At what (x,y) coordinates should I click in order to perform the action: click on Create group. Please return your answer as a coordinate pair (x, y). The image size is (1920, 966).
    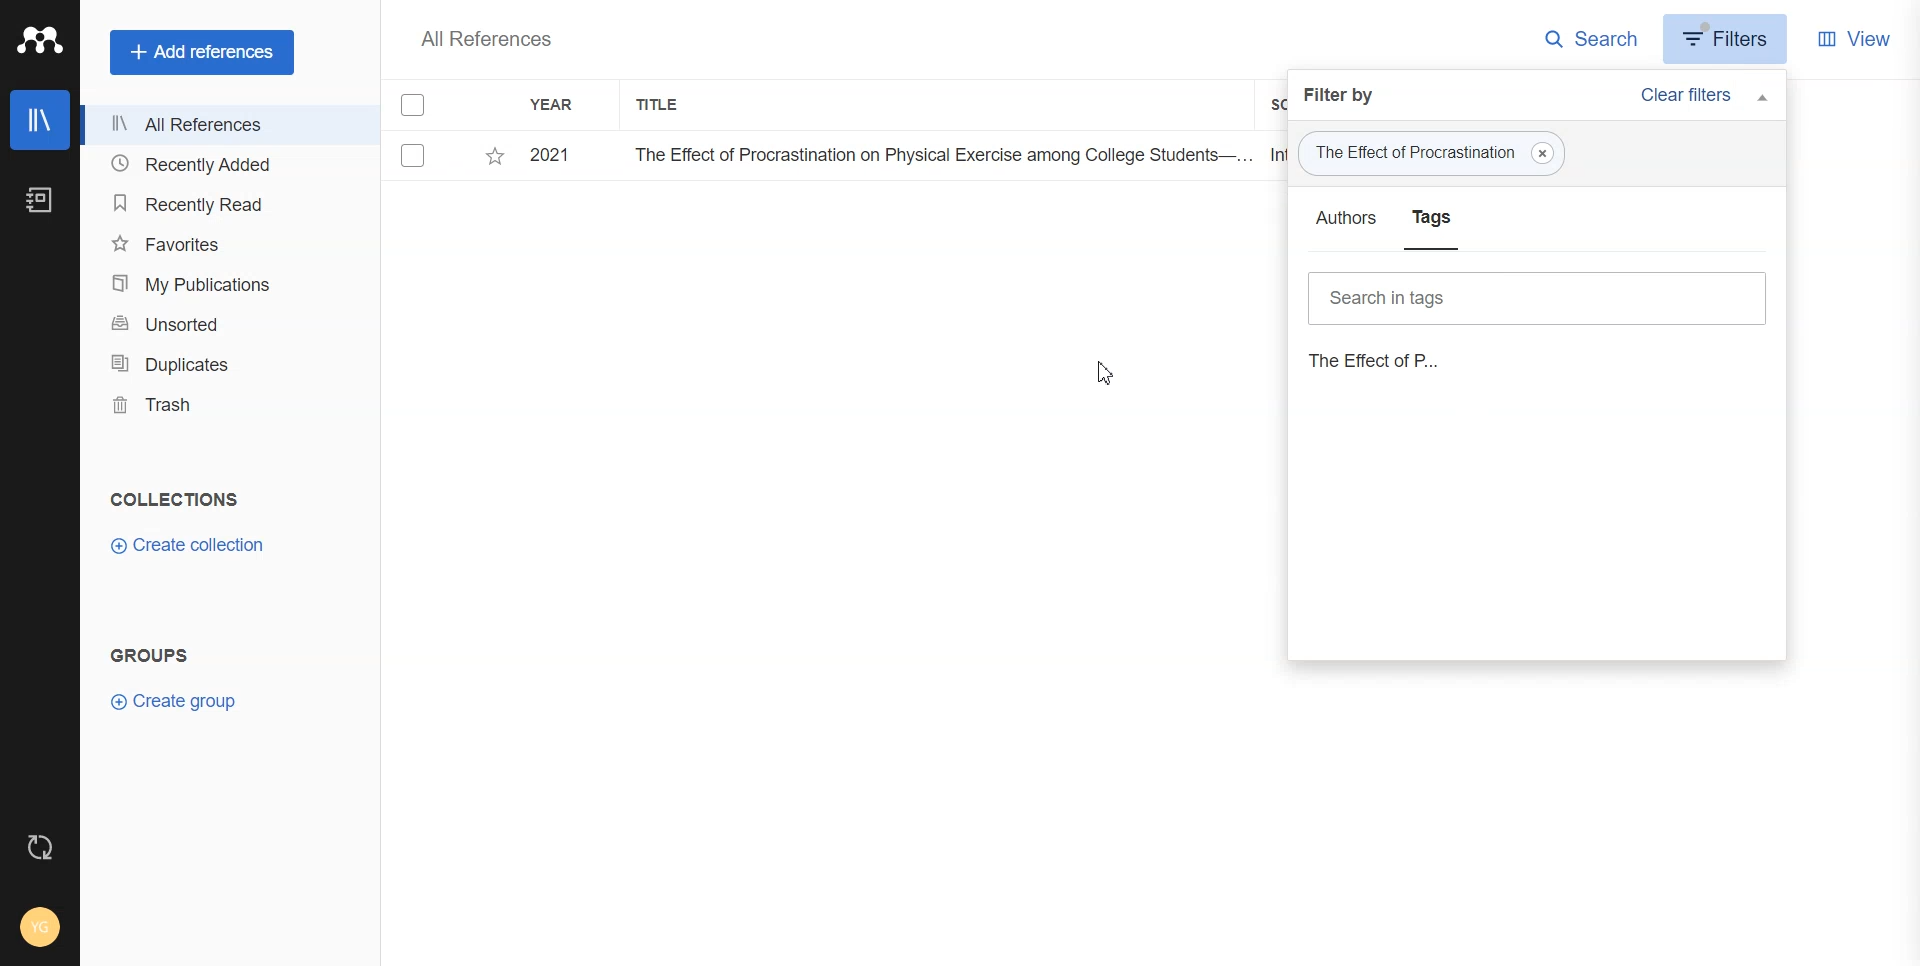
    Looking at the image, I should click on (178, 700).